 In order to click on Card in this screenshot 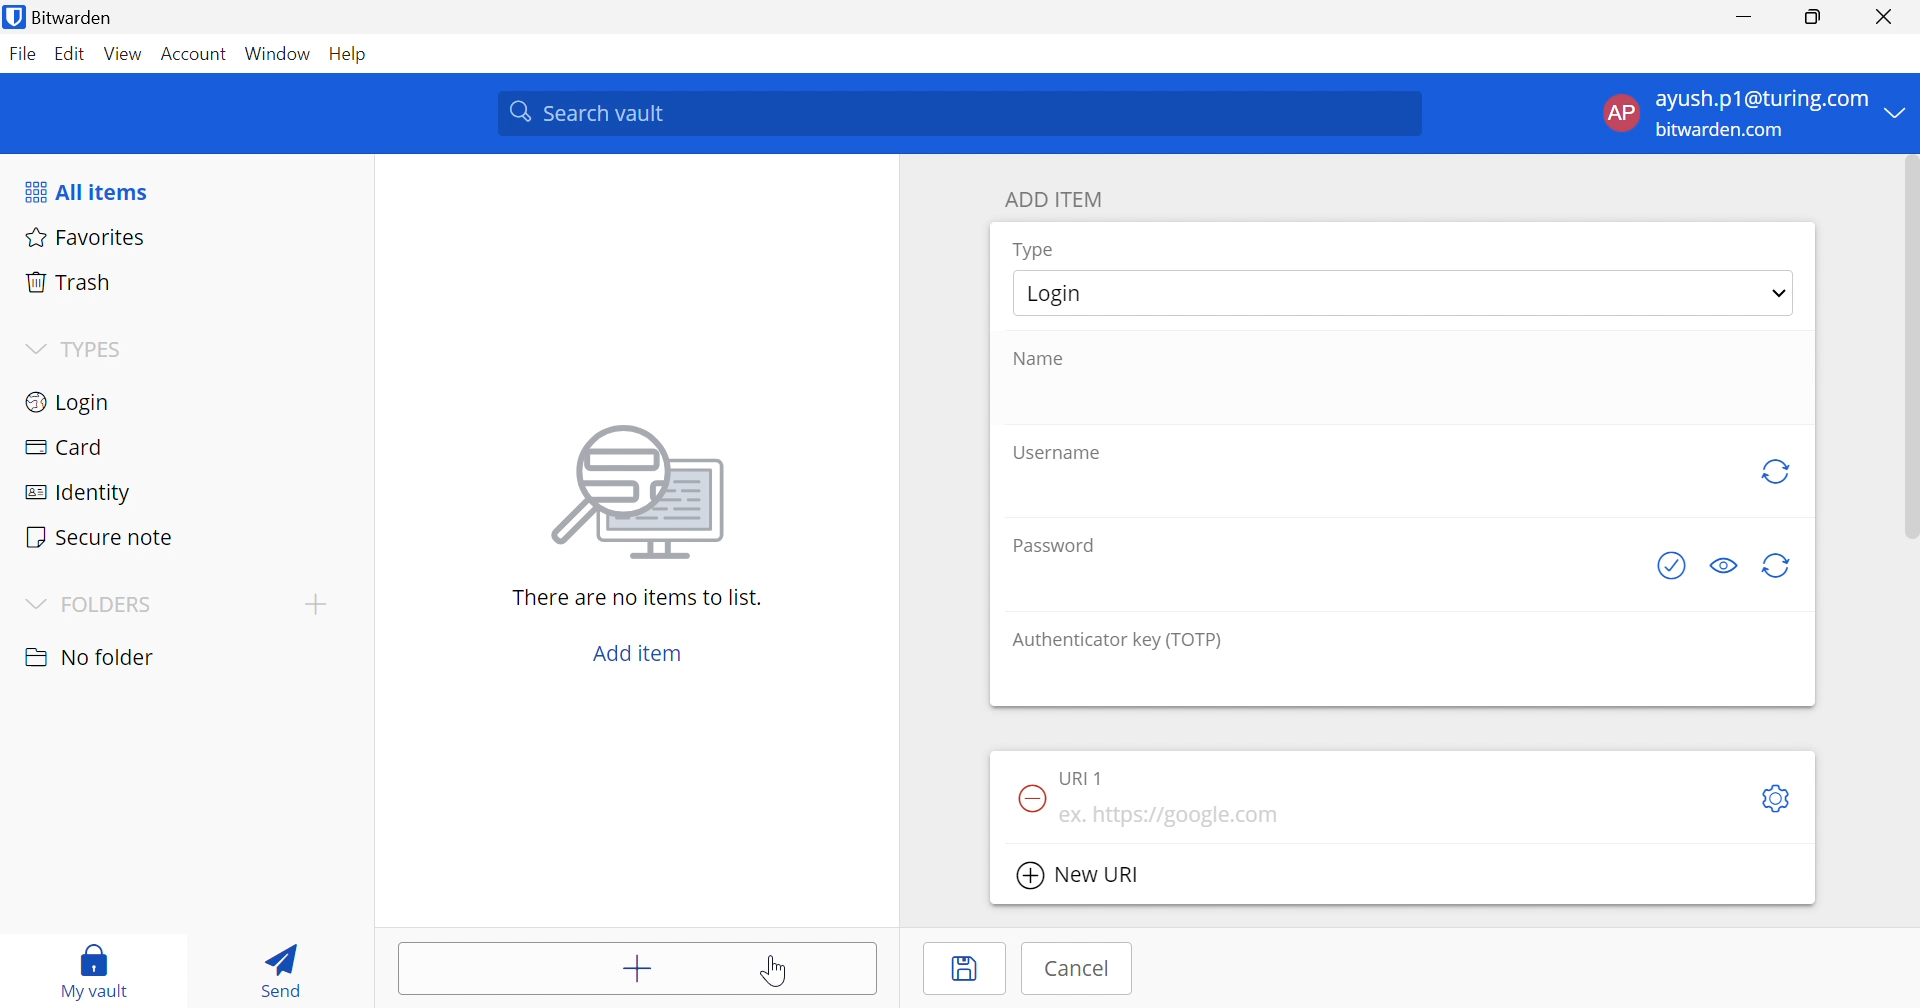, I will do `click(67, 449)`.